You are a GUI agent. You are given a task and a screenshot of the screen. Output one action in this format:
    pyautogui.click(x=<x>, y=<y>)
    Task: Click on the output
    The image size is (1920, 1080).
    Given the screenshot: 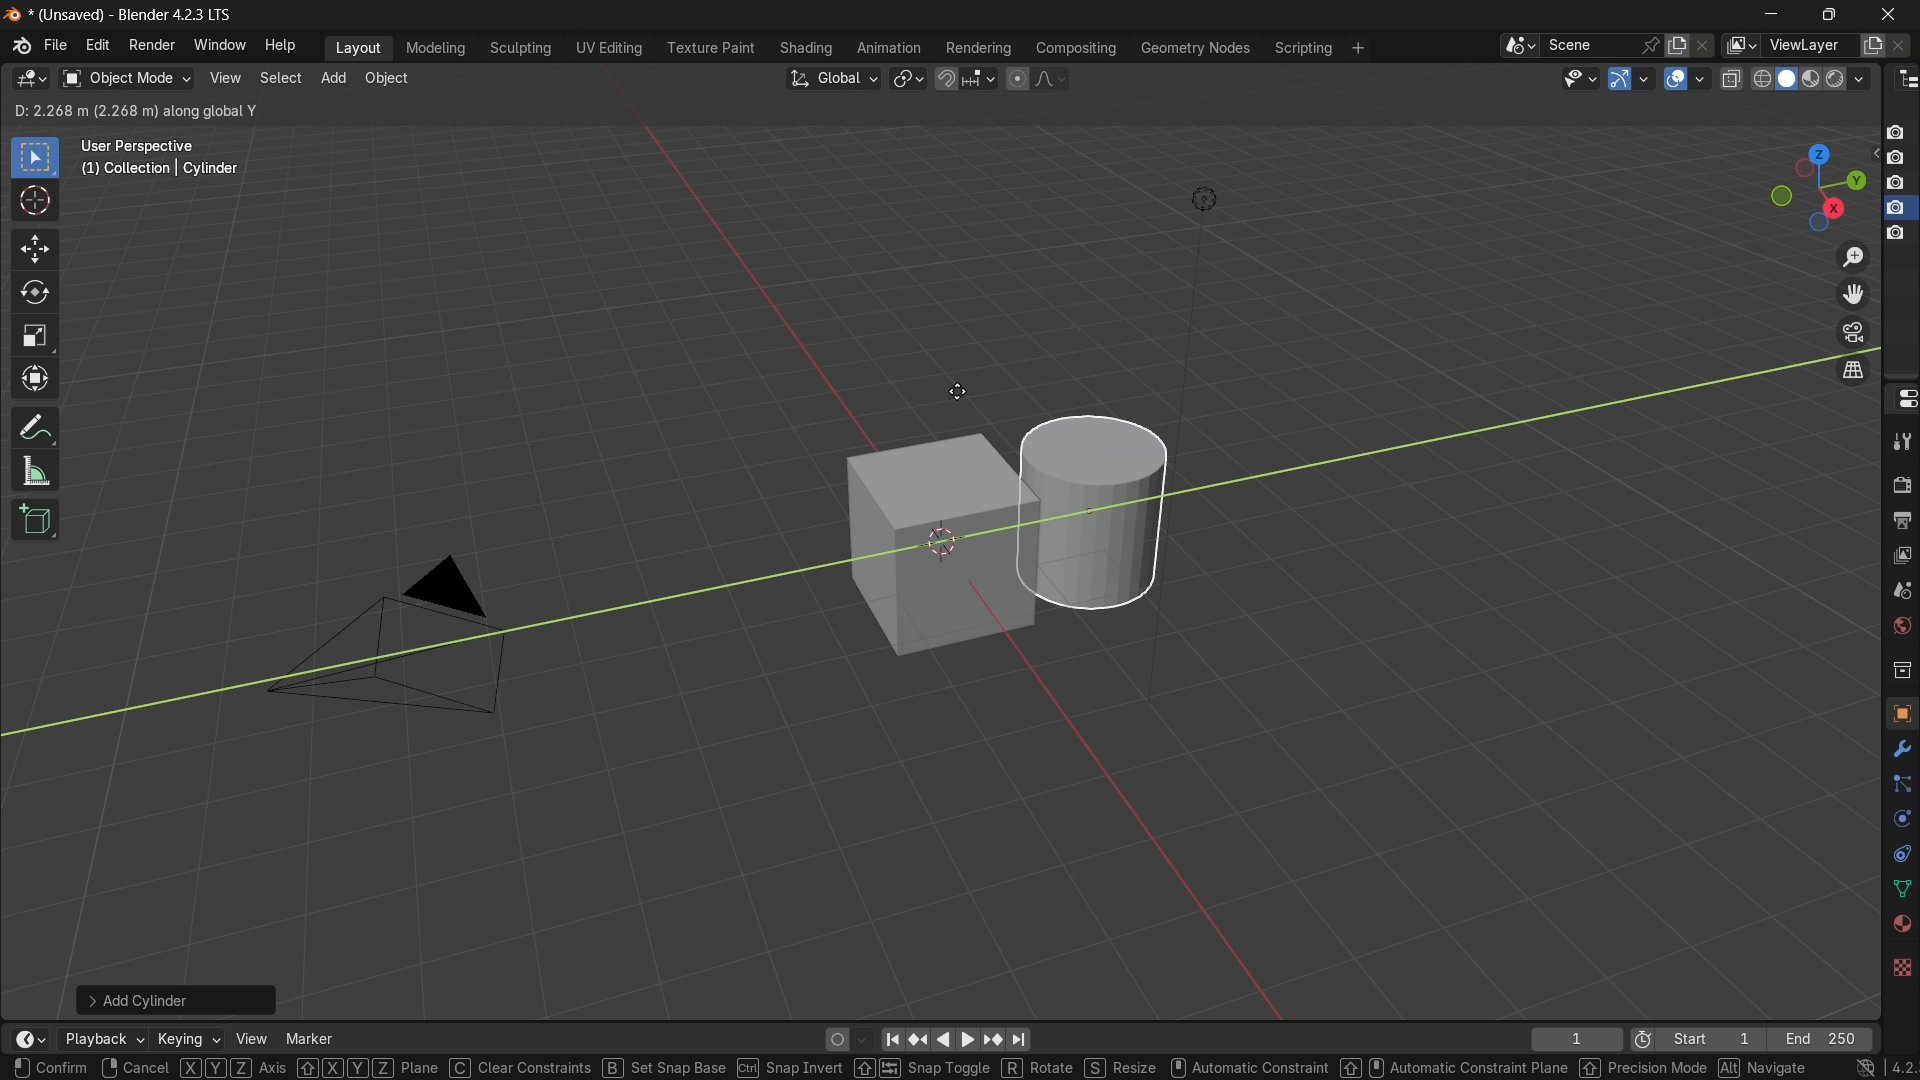 What is the action you would take?
    pyautogui.click(x=1901, y=522)
    